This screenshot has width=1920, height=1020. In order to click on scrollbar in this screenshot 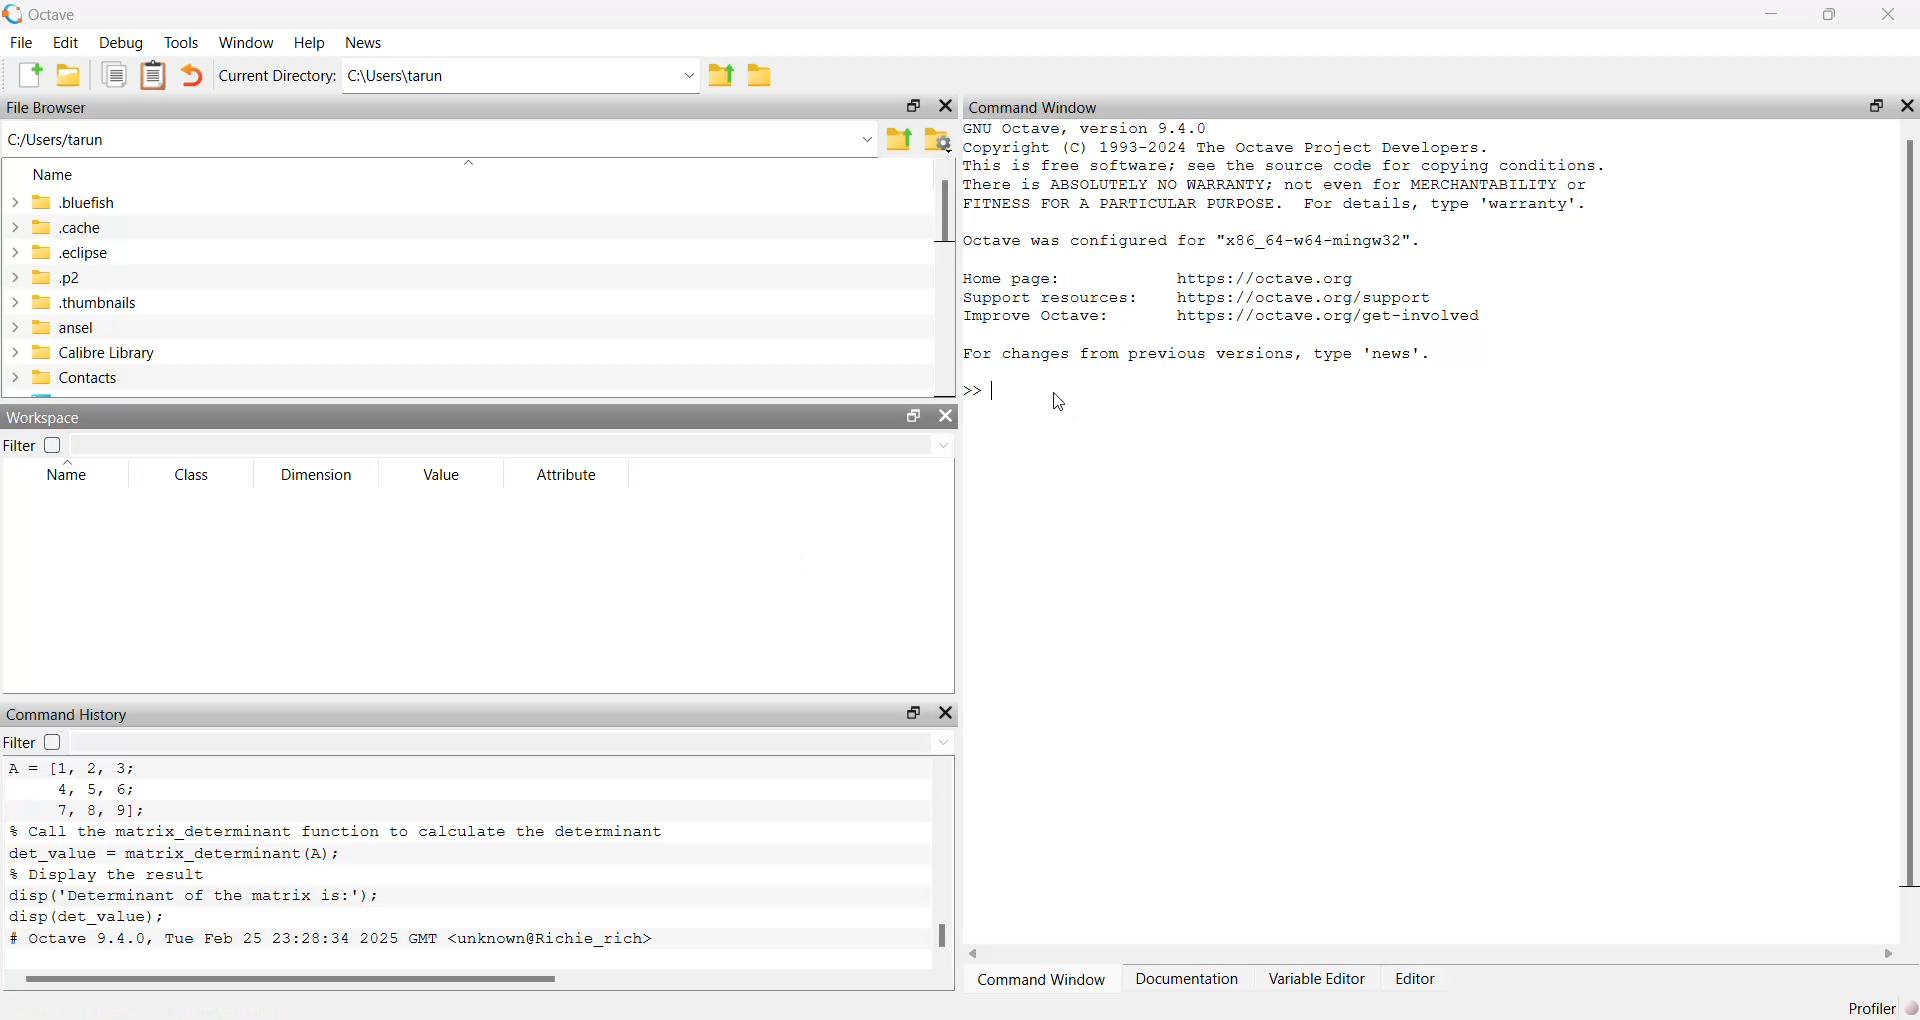, I will do `click(1432, 953)`.